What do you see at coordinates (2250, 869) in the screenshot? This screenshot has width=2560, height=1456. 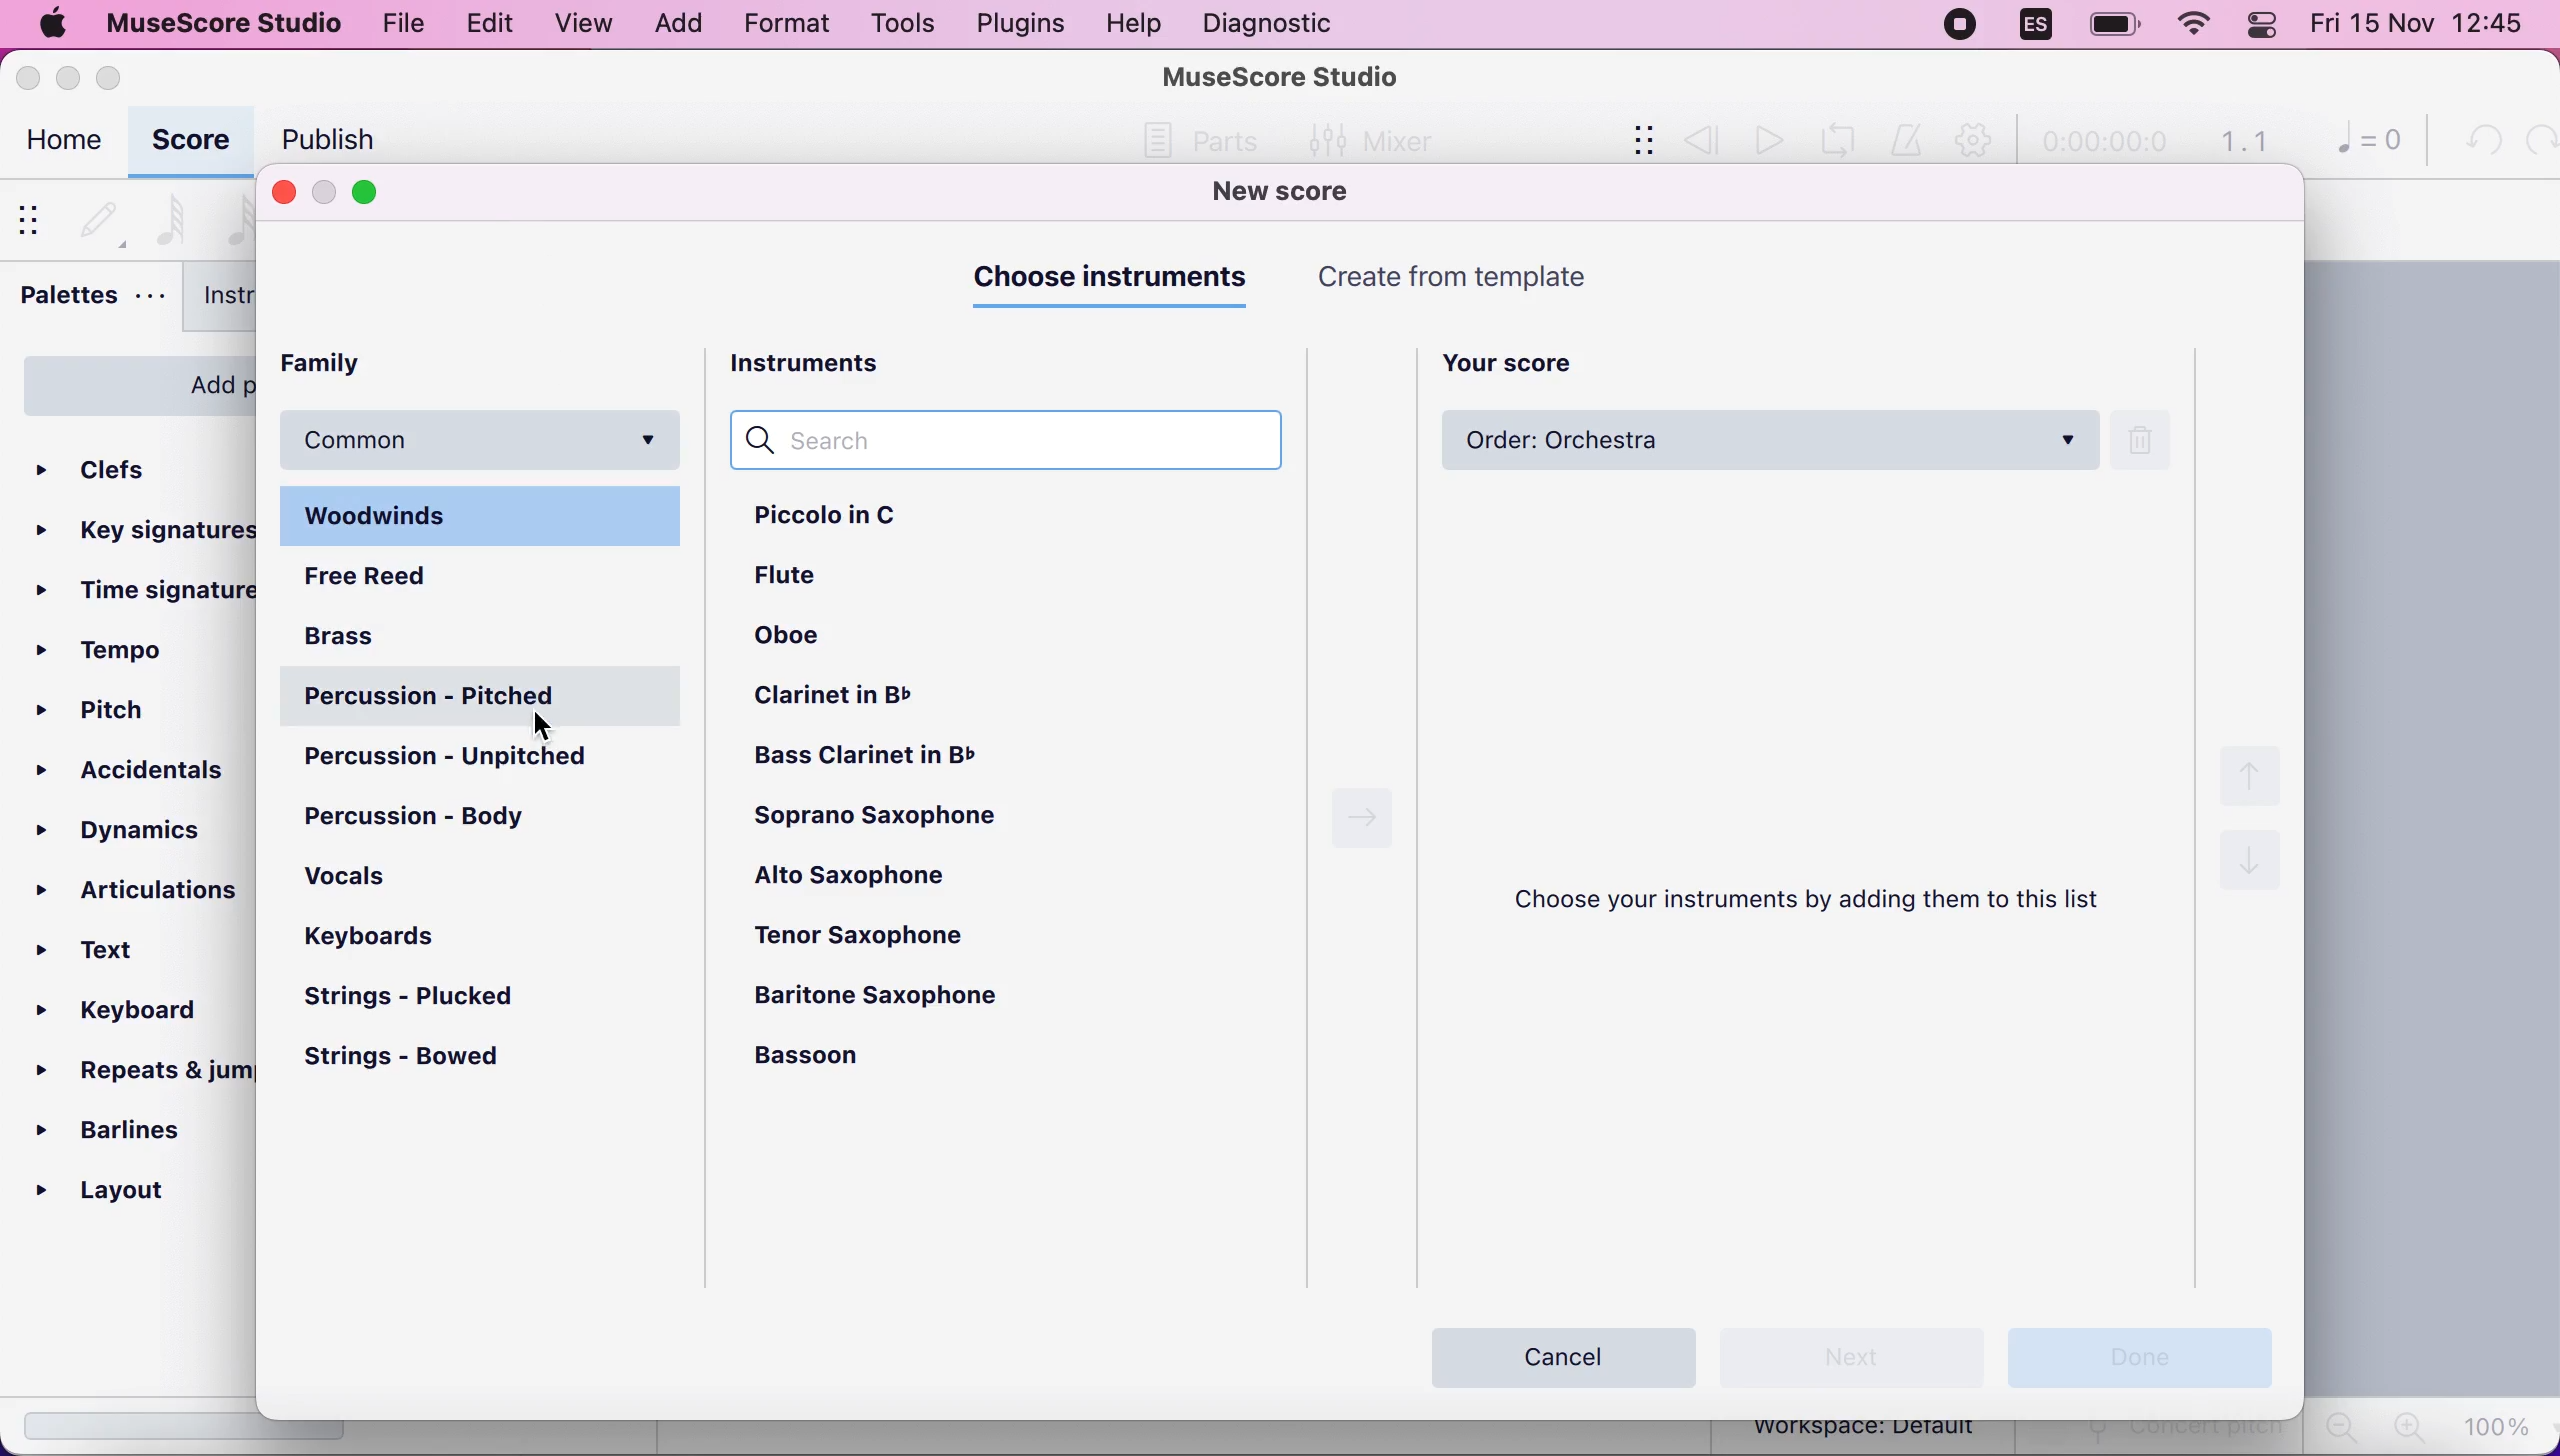 I see `down` at bounding box center [2250, 869].